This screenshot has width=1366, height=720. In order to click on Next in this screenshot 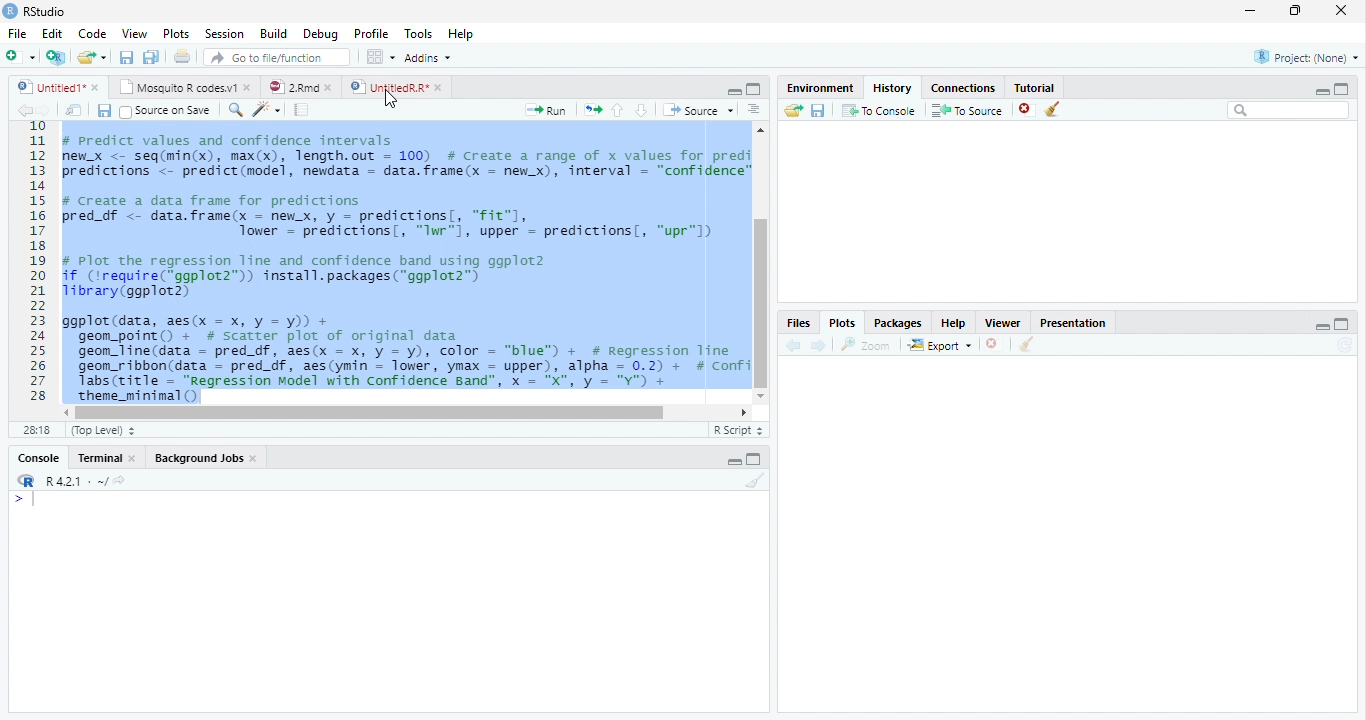, I will do `click(44, 111)`.